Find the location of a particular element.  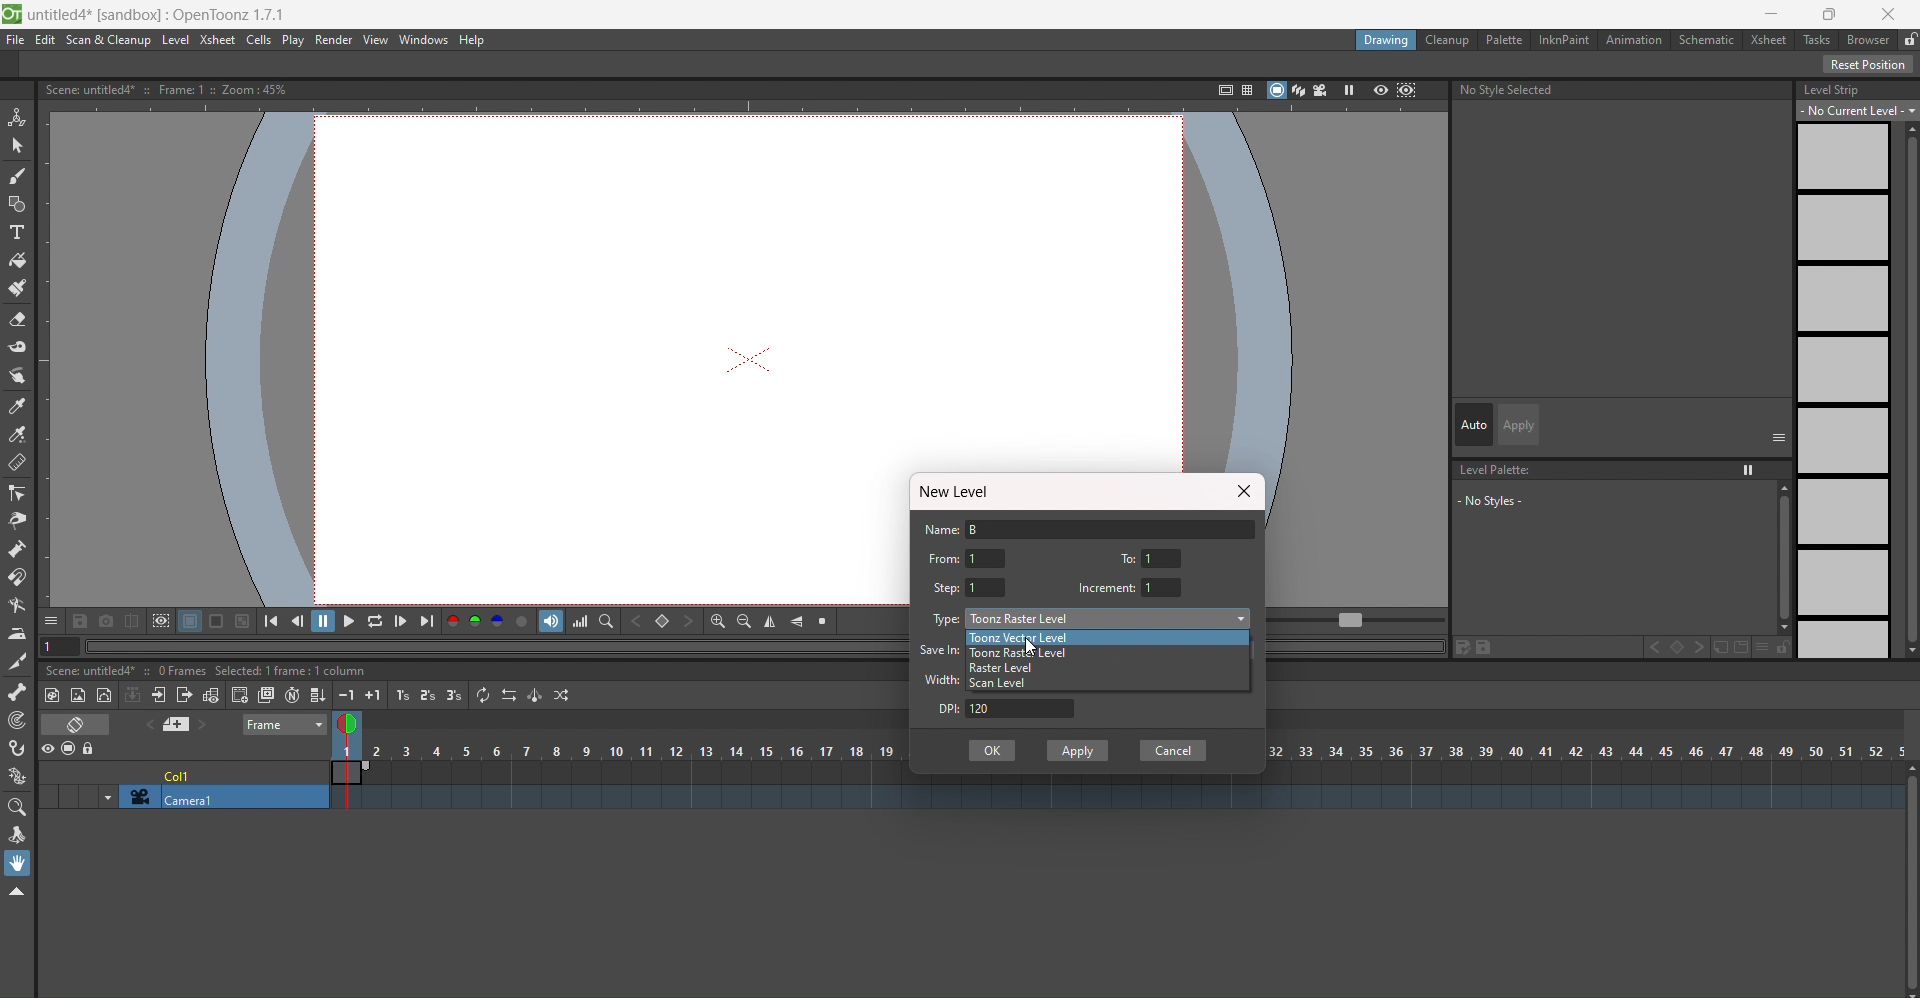

raster level is located at coordinates (1002, 669).